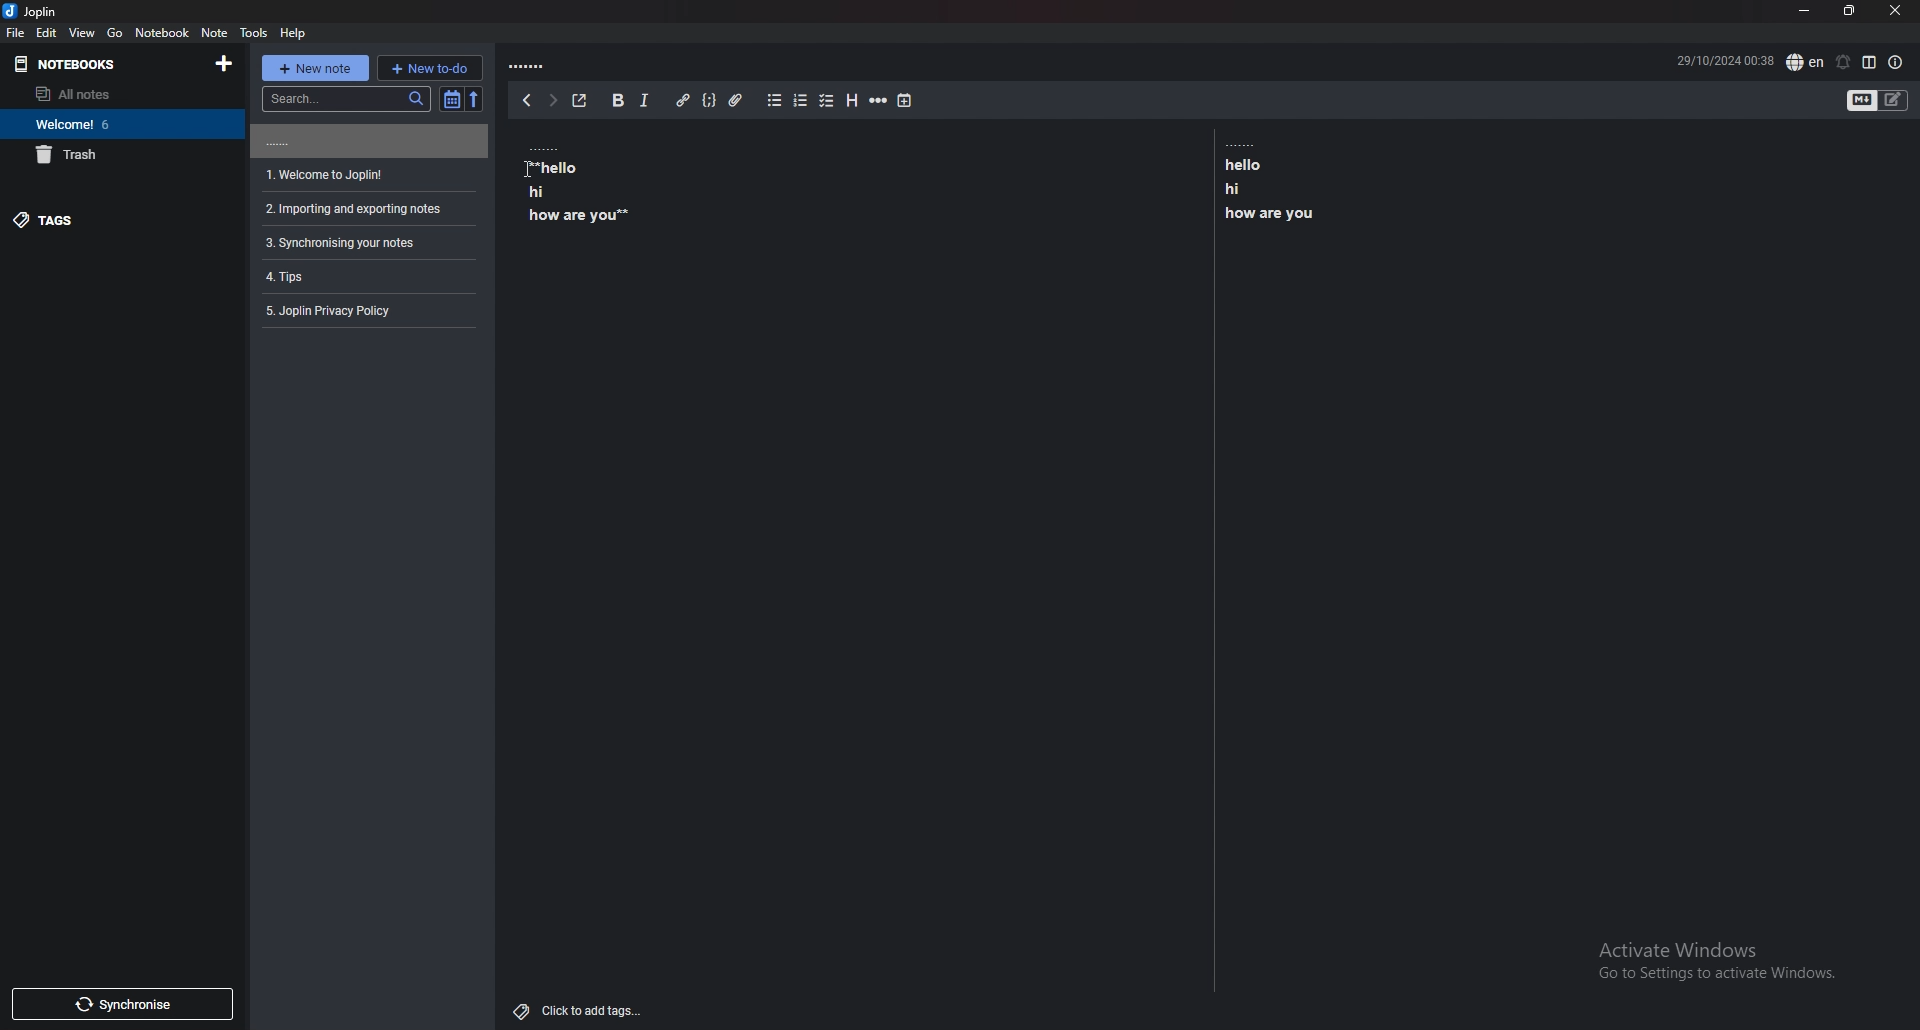 This screenshot has height=1030, width=1920. Describe the element at coordinates (581, 101) in the screenshot. I see `toggle external editing` at that location.